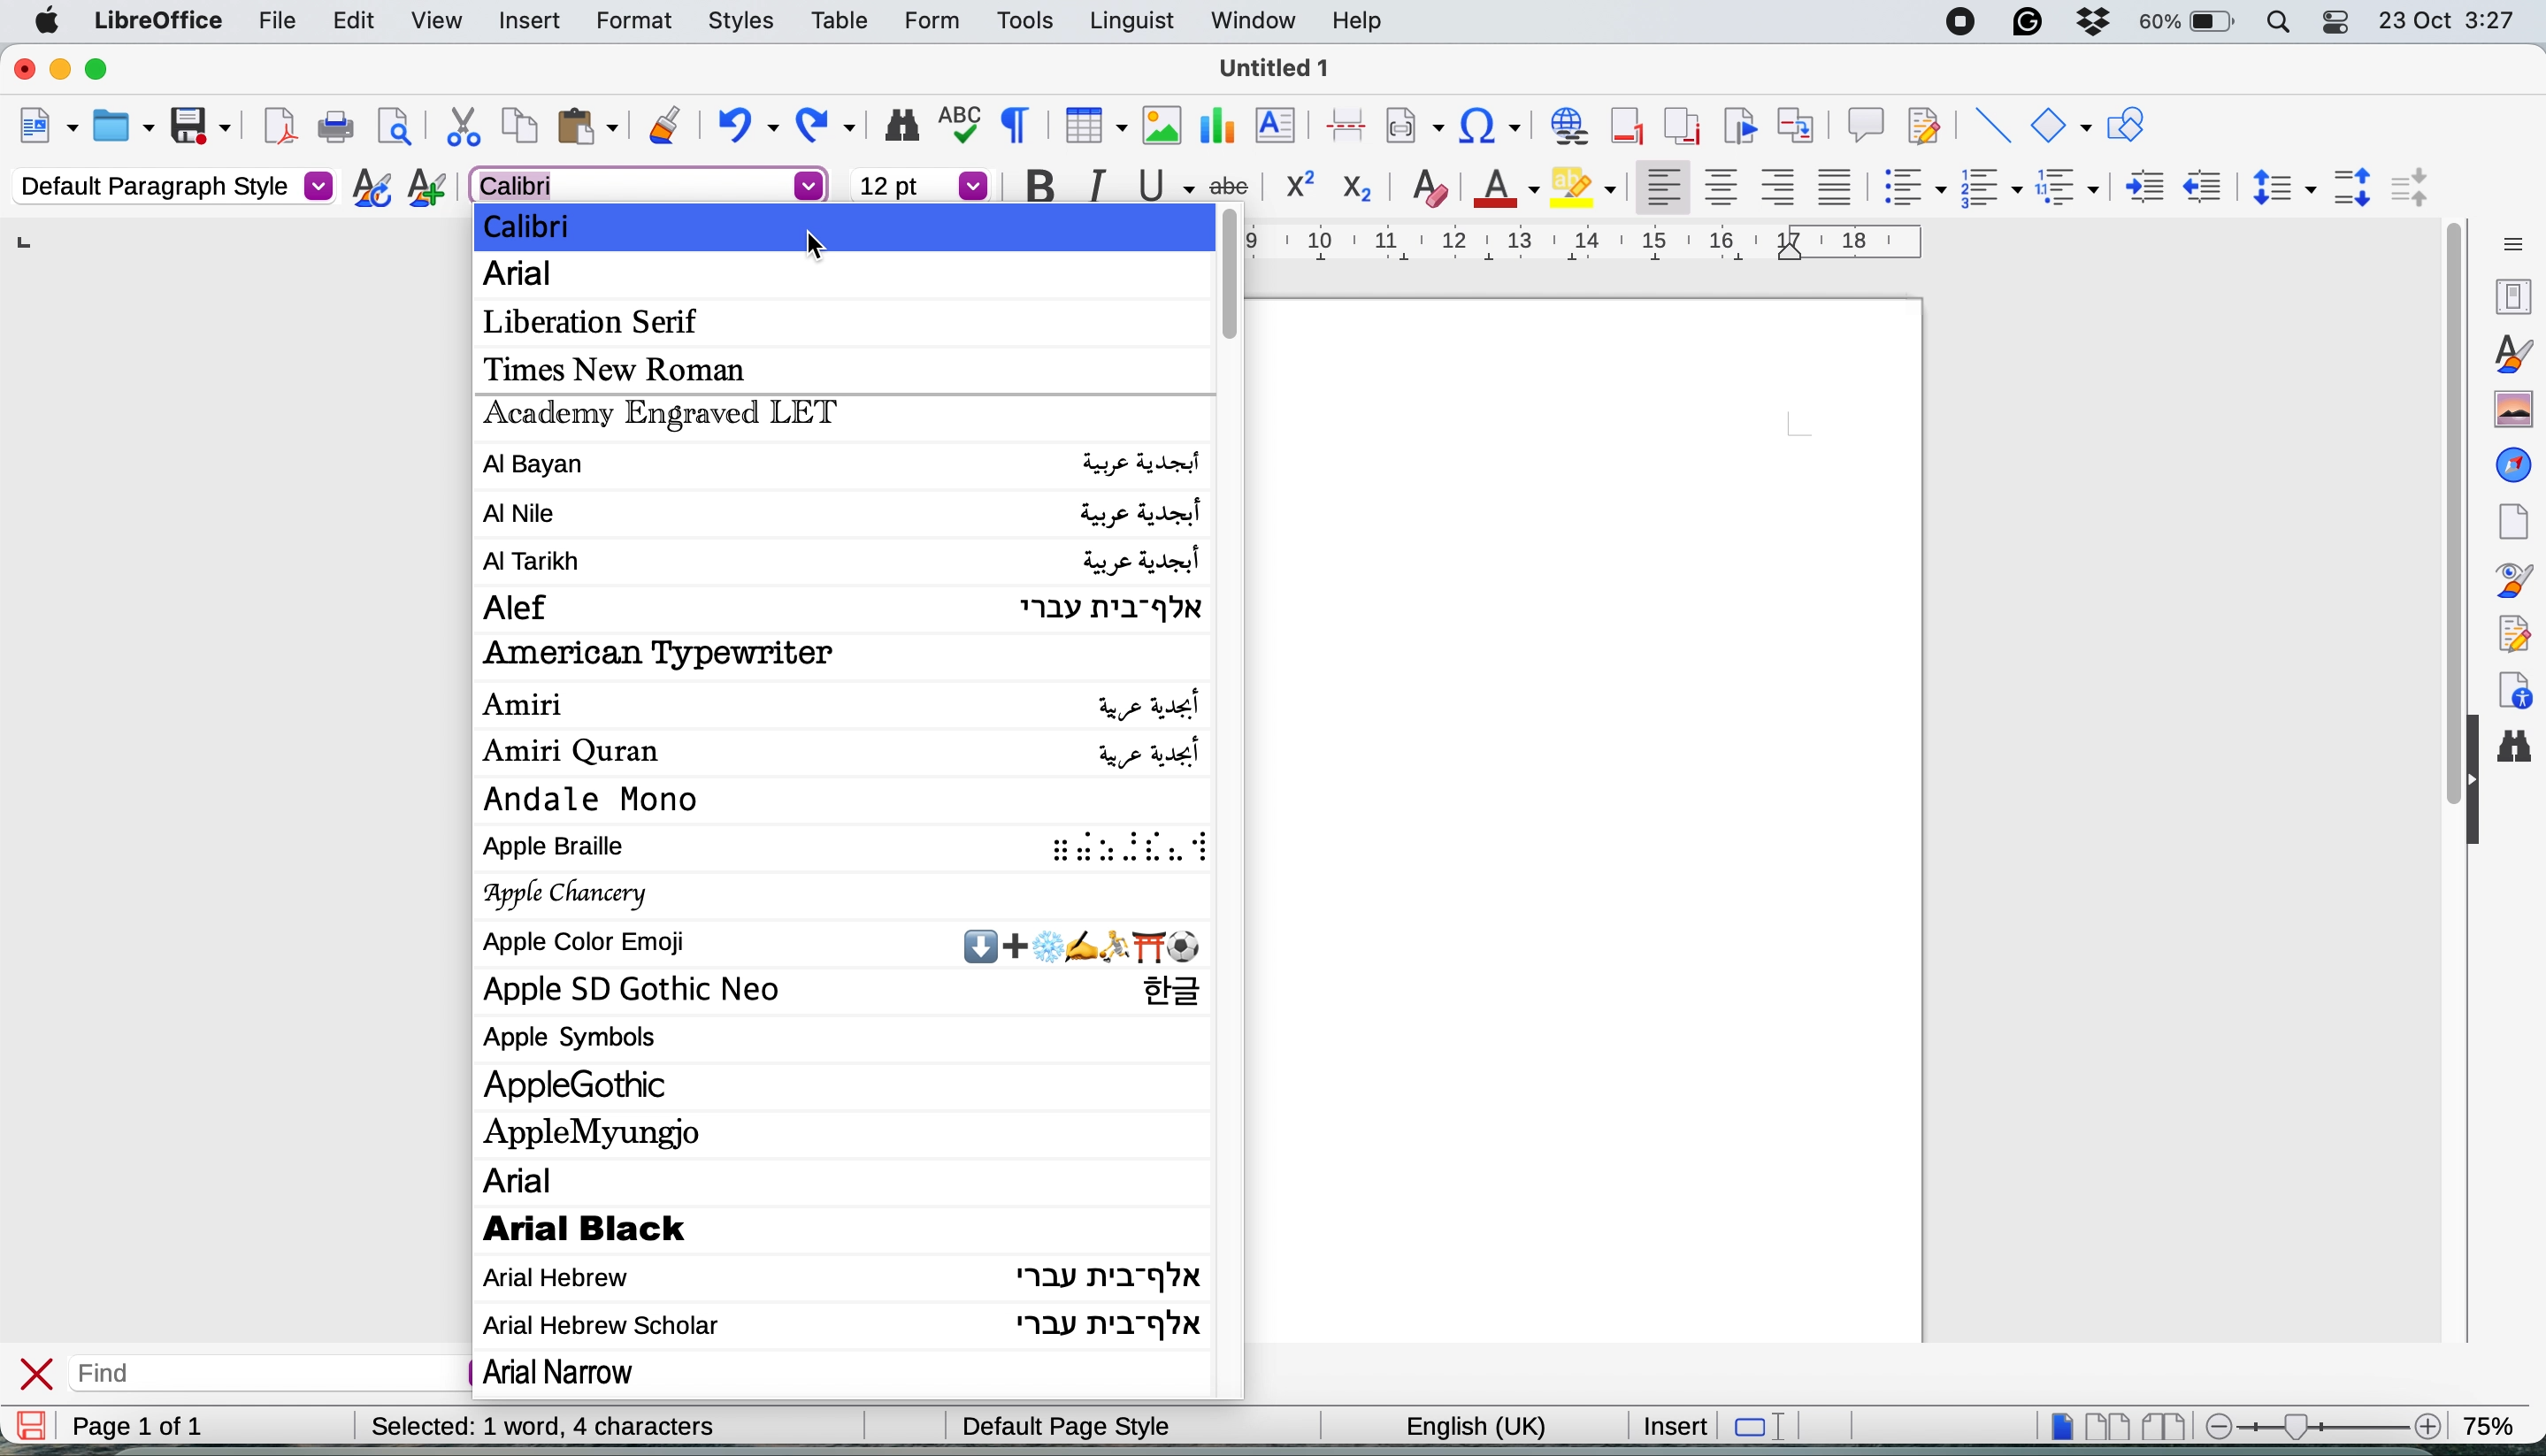 This screenshot has height=1456, width=2546. I want to click on multi page view, so click(2106, 1424).